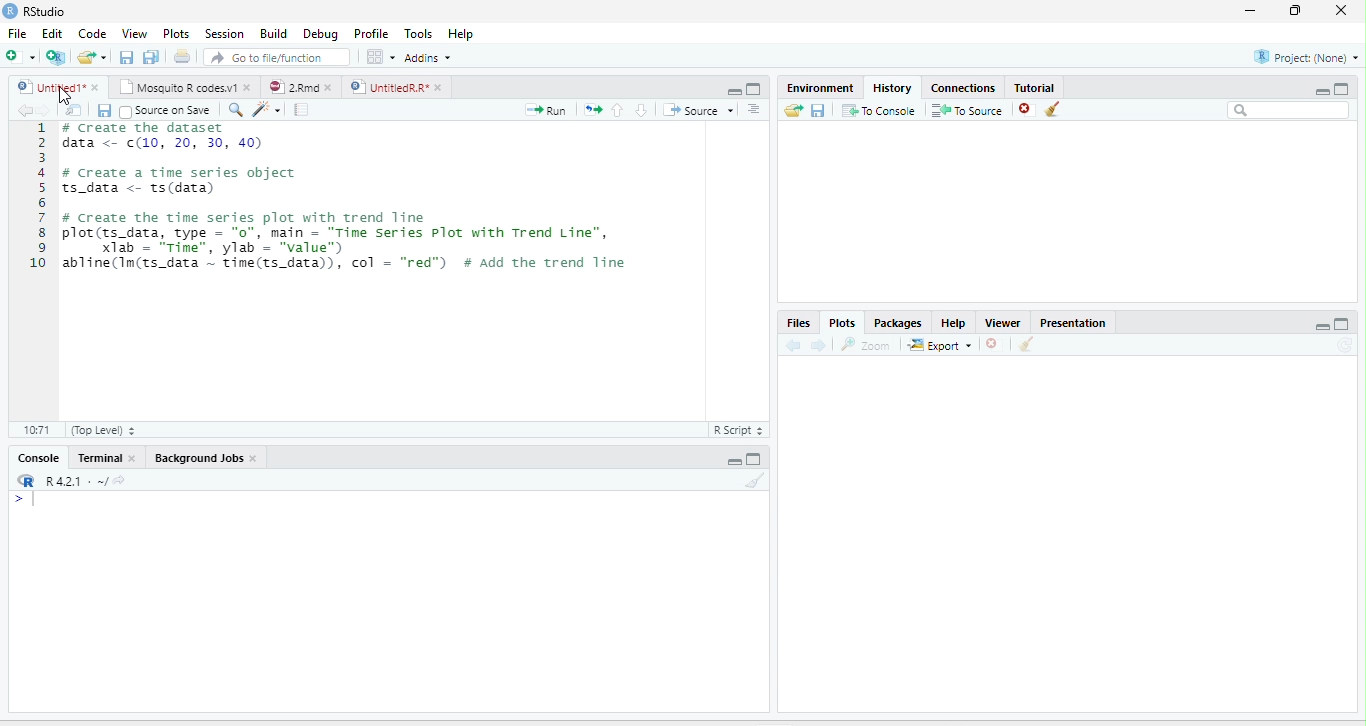 Image resolution: width=1366 pixels, height=726 pixels. What do you see at coordinates (732, 462) in the screenshot?
I see `Minimize` at bounding box center [732, 462].